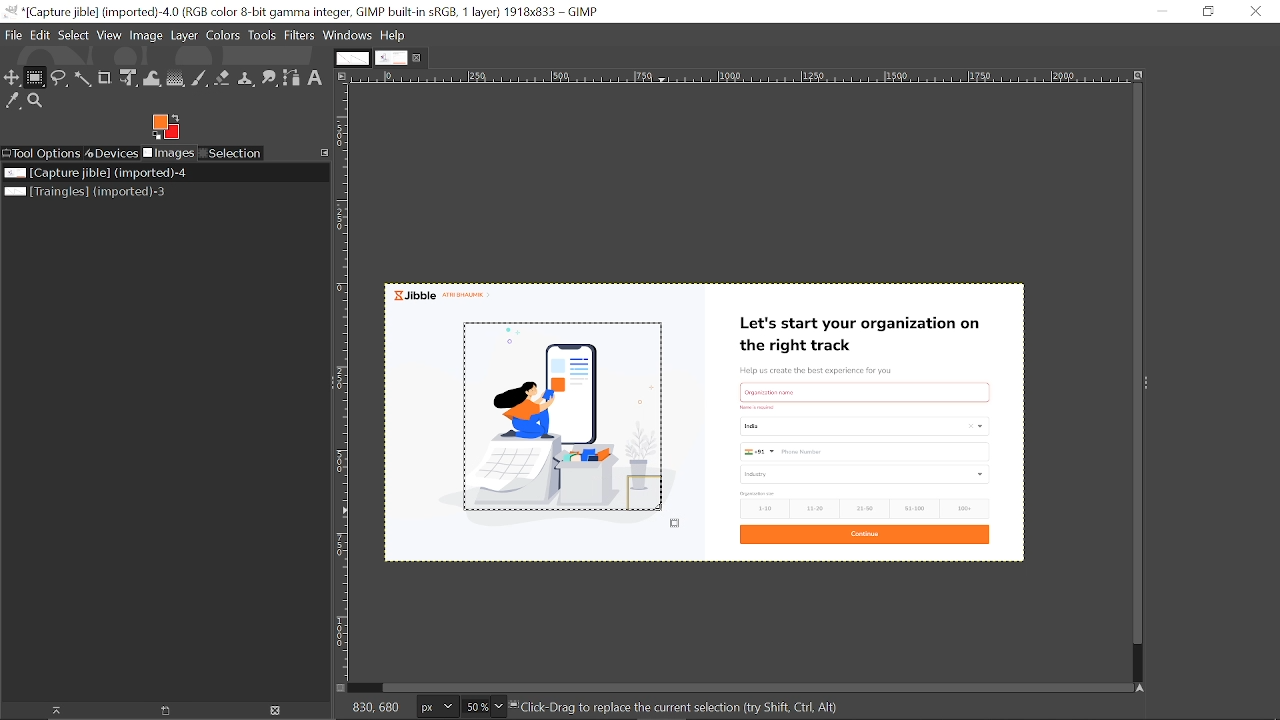  I want to click on Current tab, so click(392, 58).